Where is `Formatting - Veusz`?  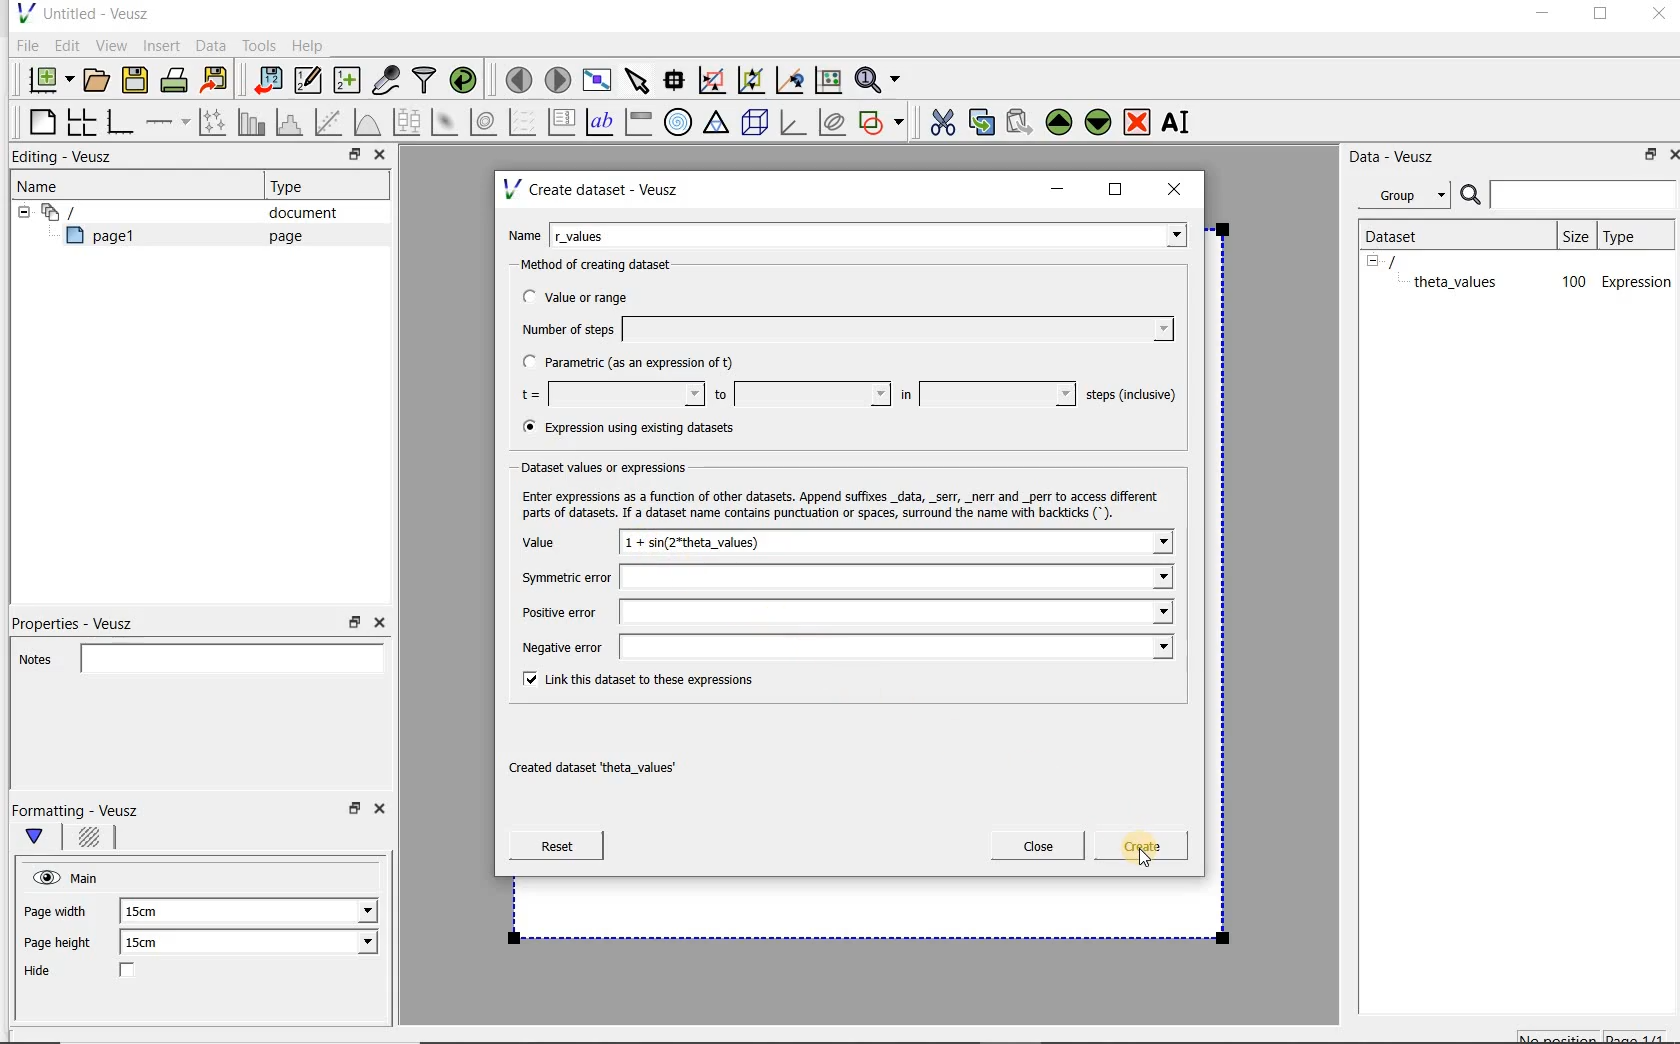
Formatting - Veusz is located at coordinates (78, 810).